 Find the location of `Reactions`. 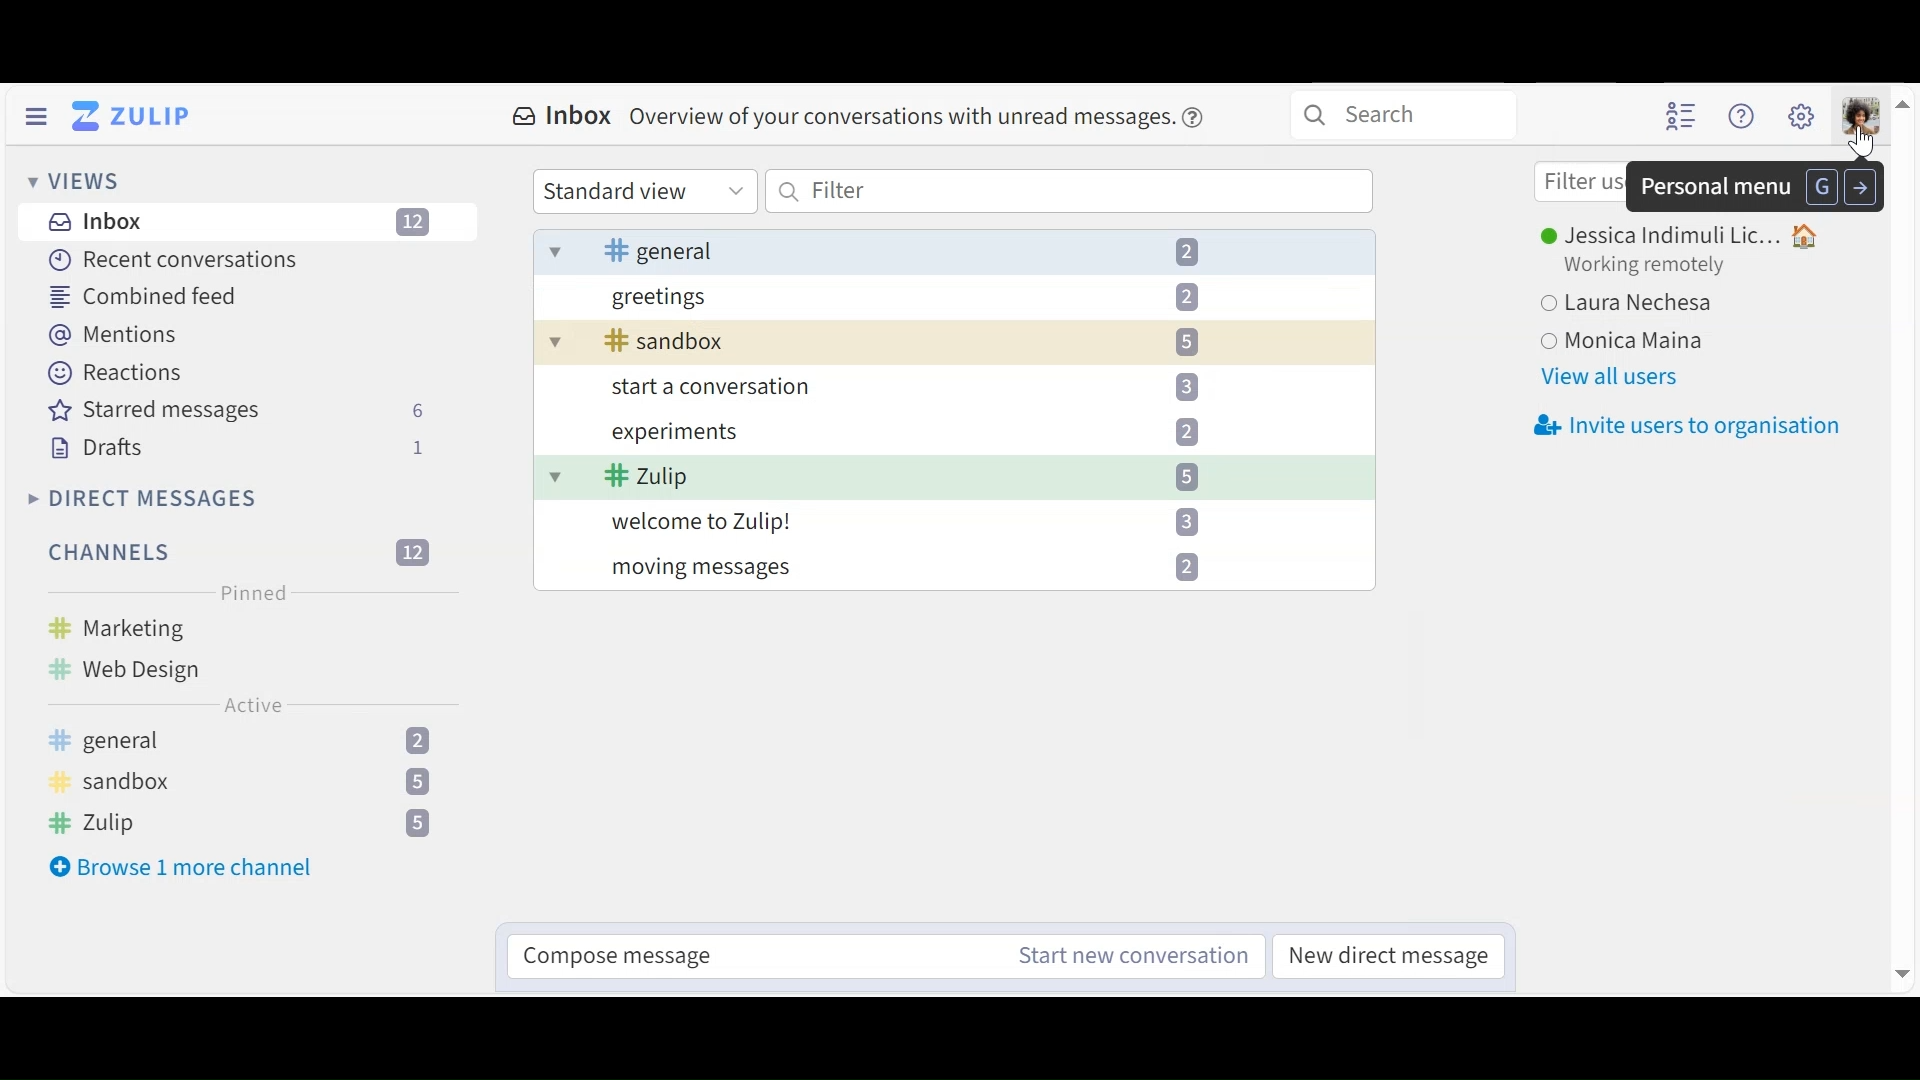

Reactions is located at coordinates (118, 372).